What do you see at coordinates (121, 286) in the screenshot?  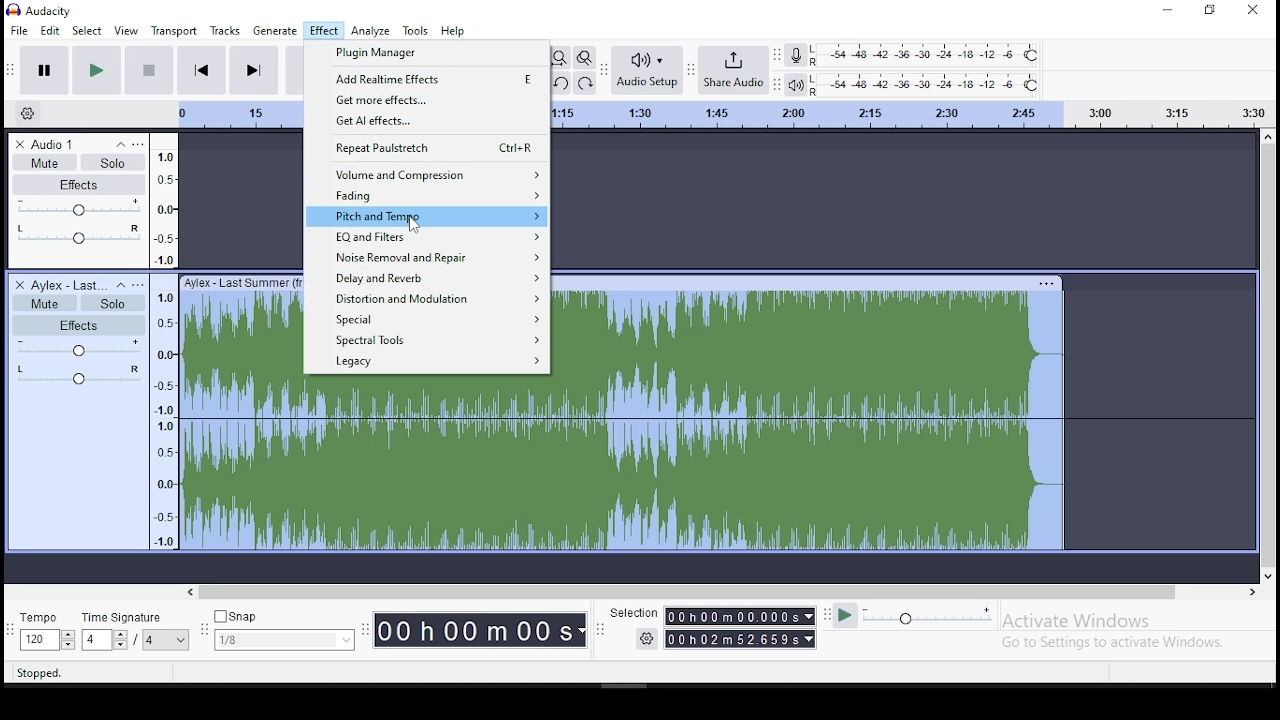 I see `collapse` at bounding box center [121, 286].